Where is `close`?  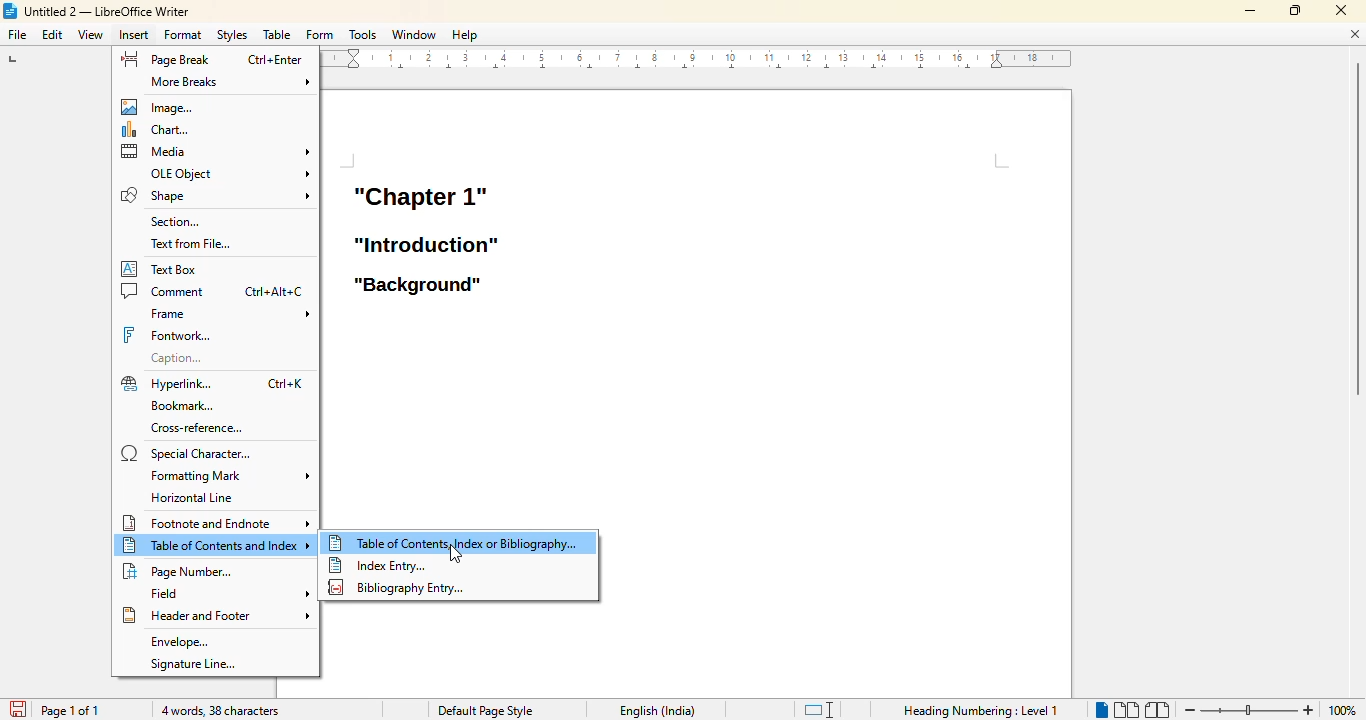 close is located at coordinates (1340, 9).